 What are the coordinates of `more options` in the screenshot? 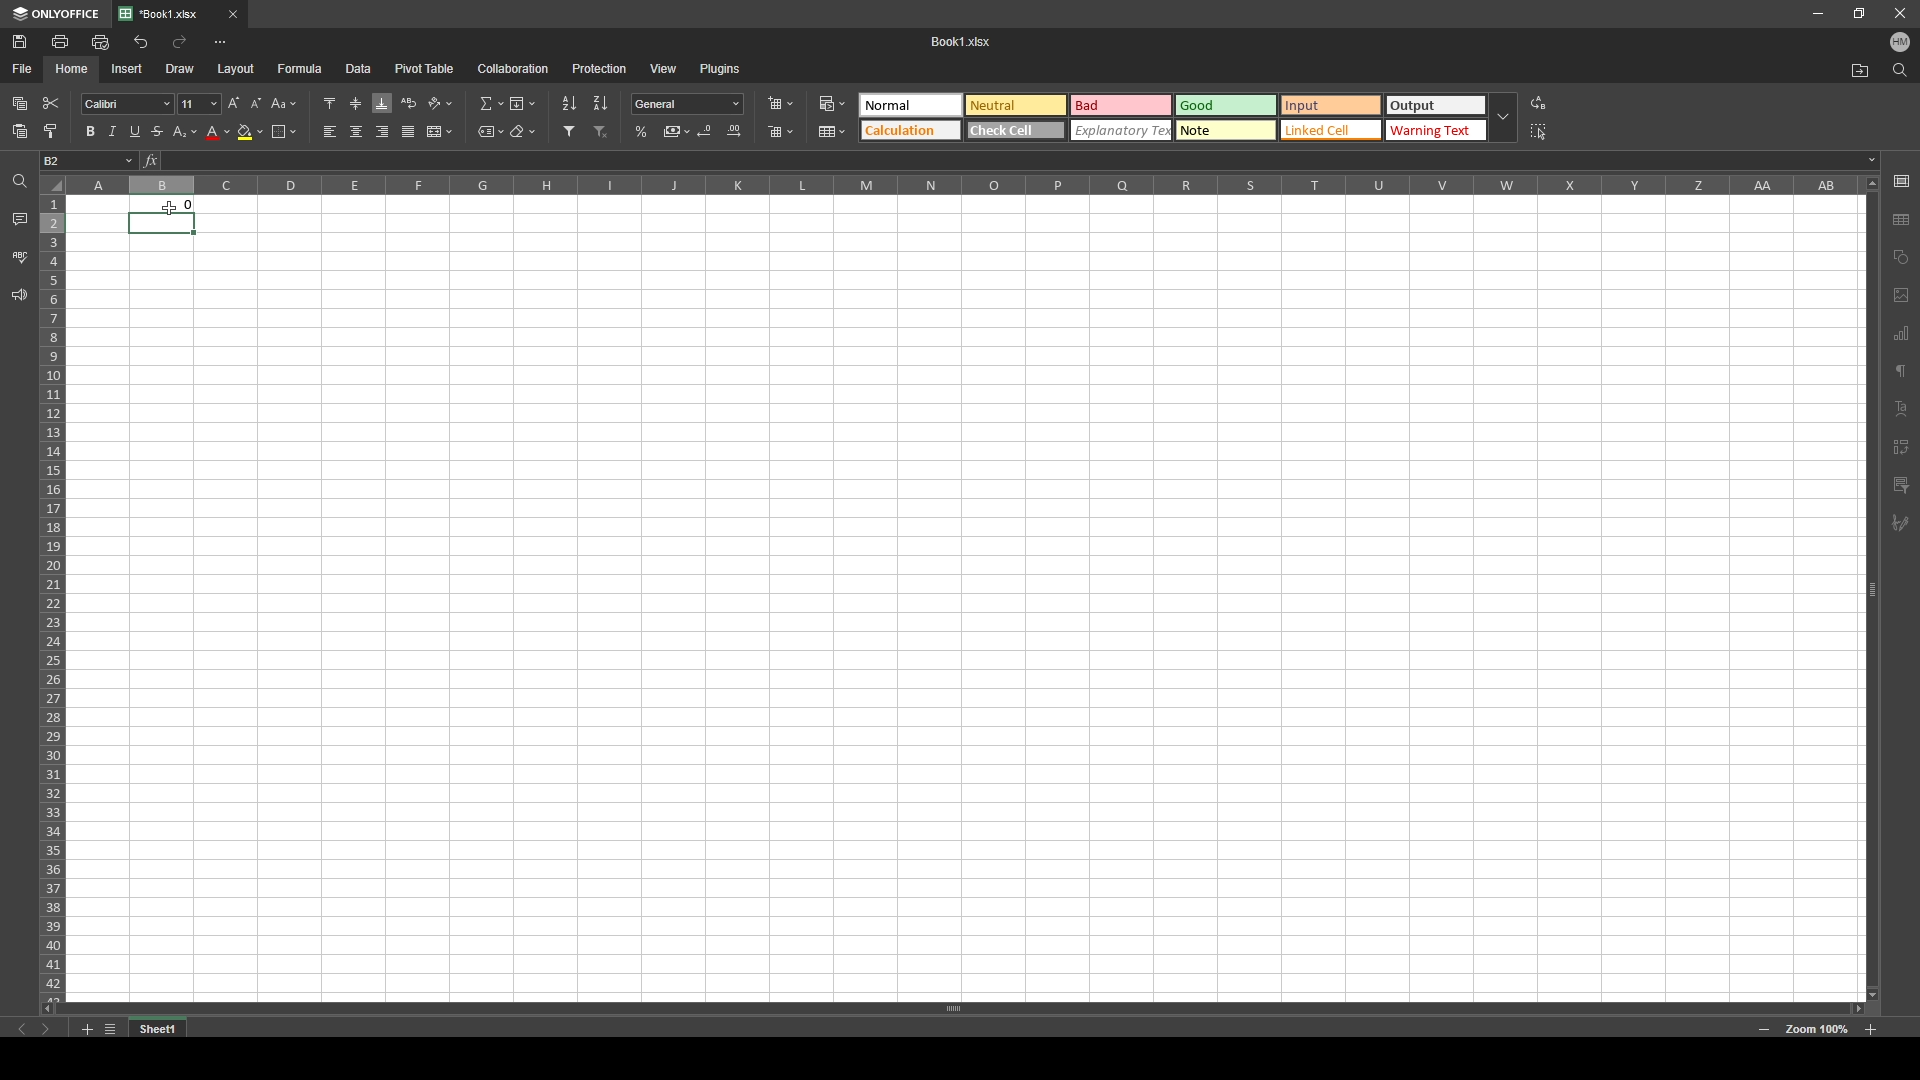 It's located at (221, 43).